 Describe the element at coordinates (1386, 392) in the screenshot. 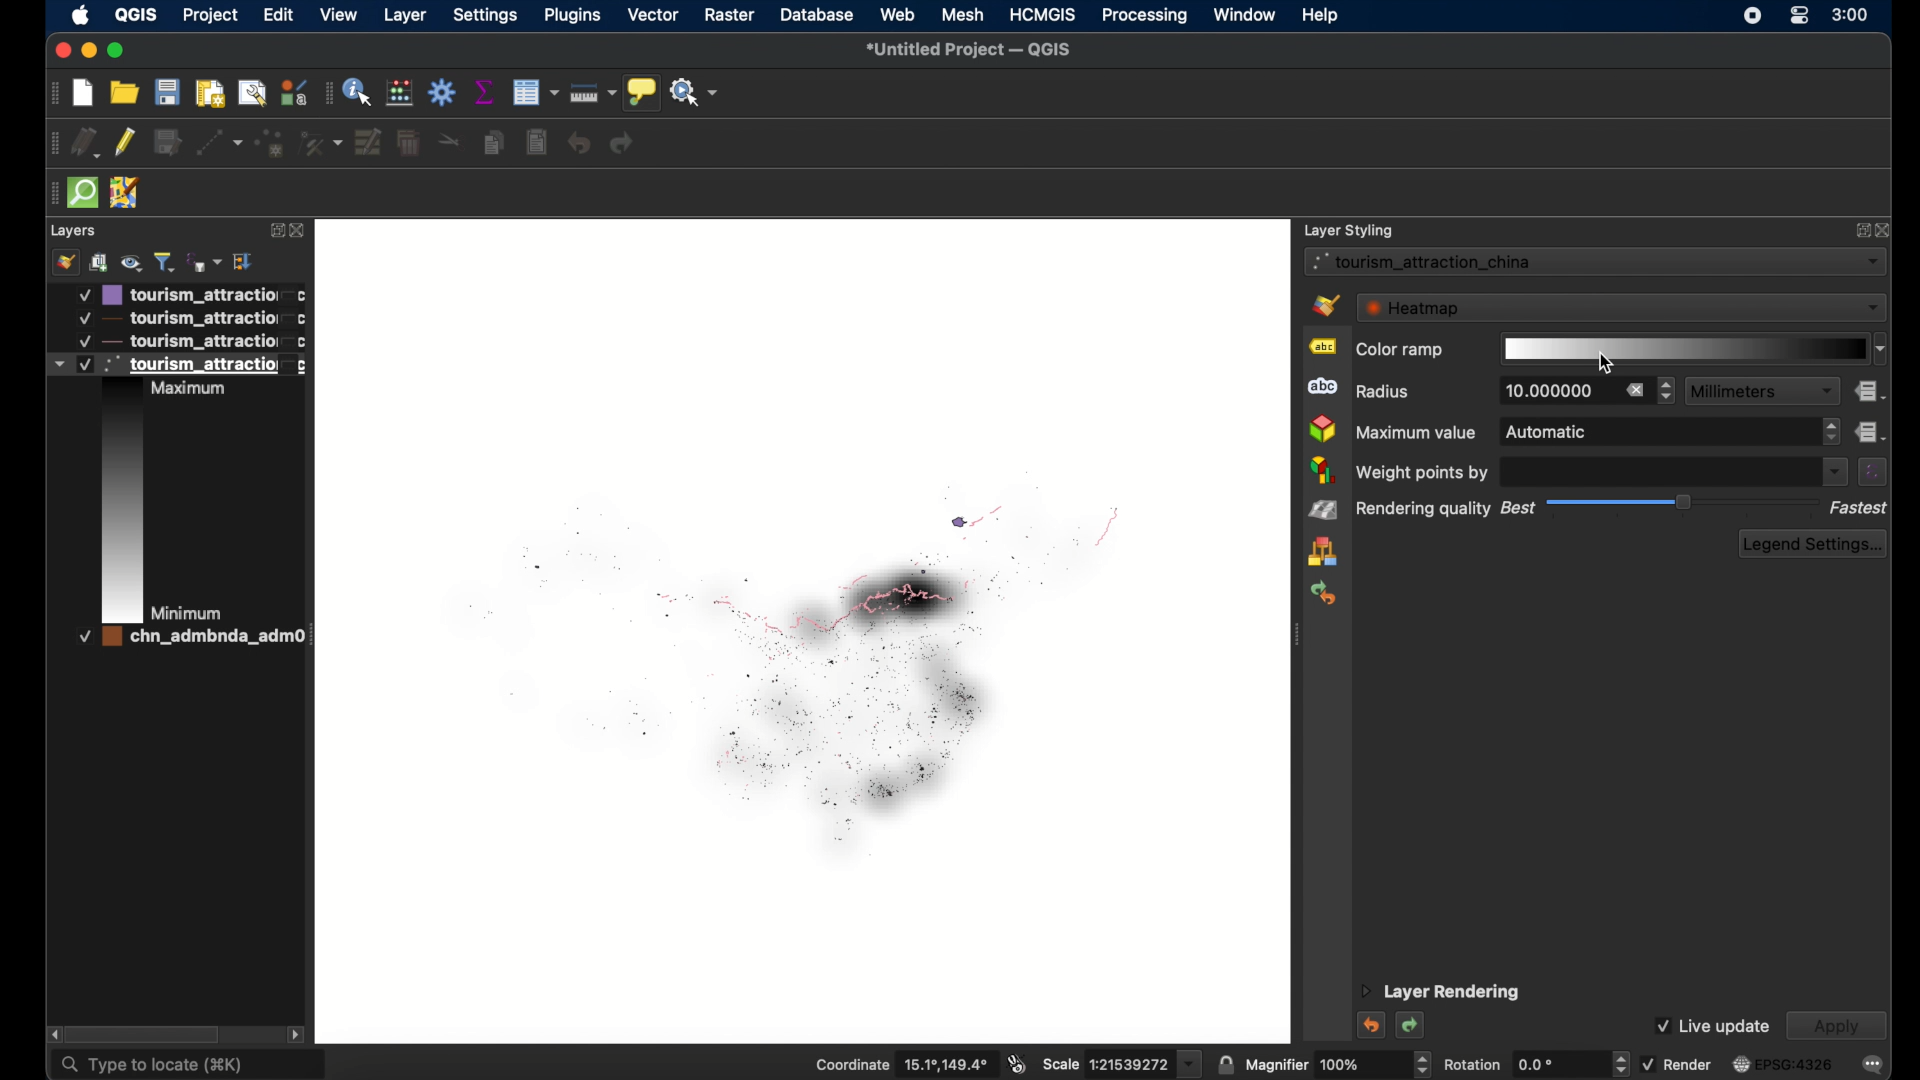

I see `radius` at that location.